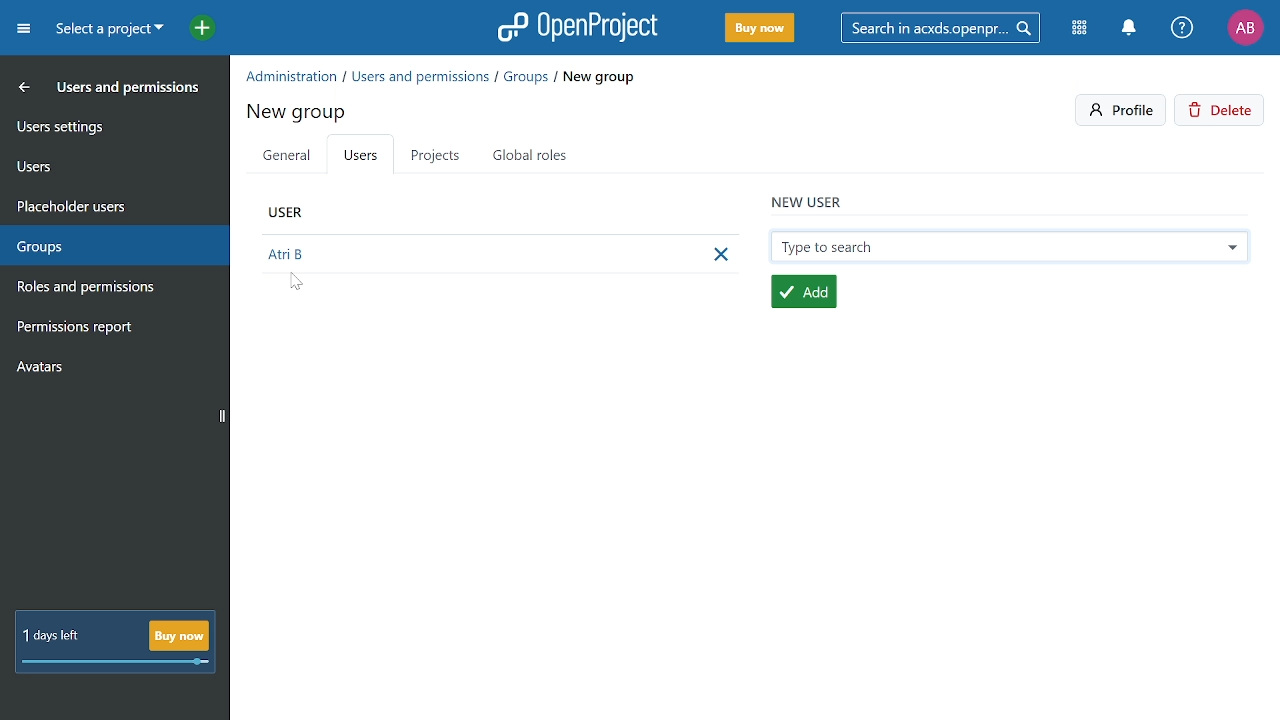  I want to click on User settings, so click(113, 125).